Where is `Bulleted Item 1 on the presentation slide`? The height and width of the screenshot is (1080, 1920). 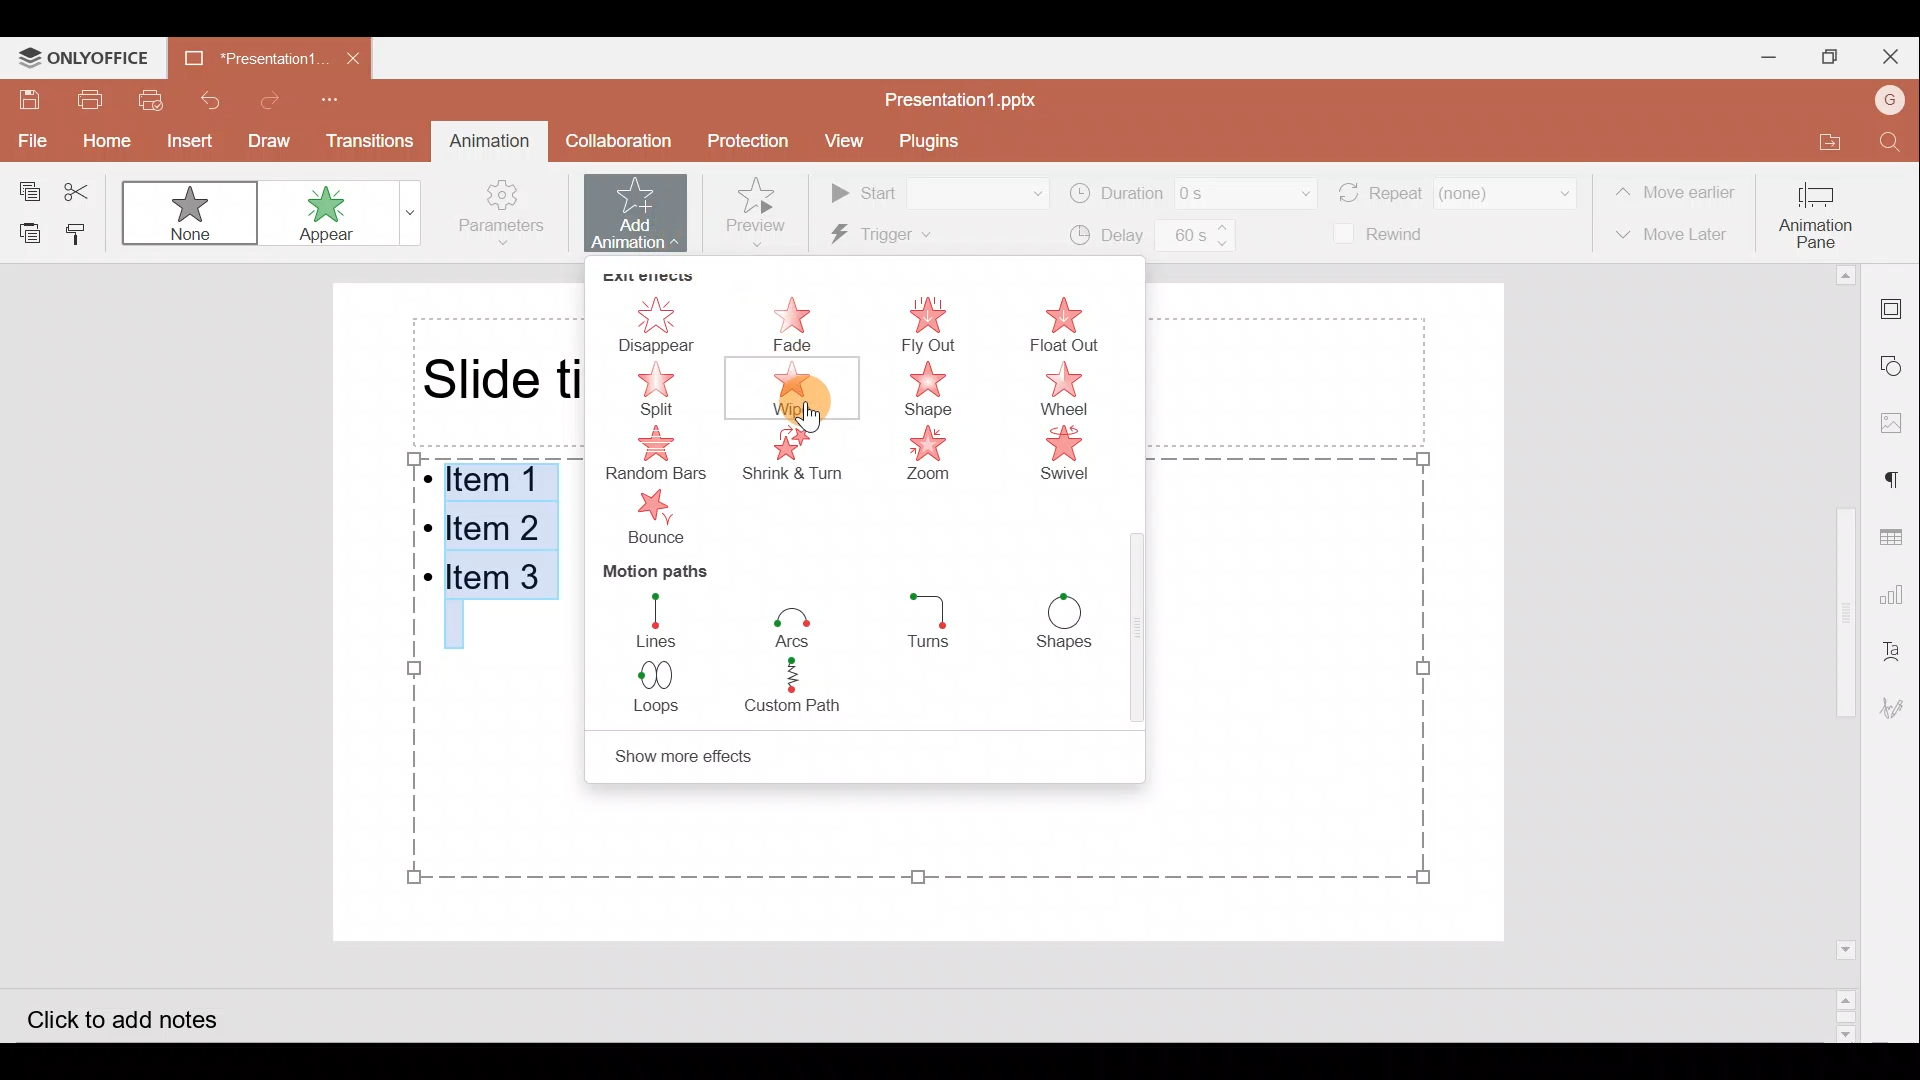 Bulleted Item 1 on the presentation slide is located at coordinates (490, 481).